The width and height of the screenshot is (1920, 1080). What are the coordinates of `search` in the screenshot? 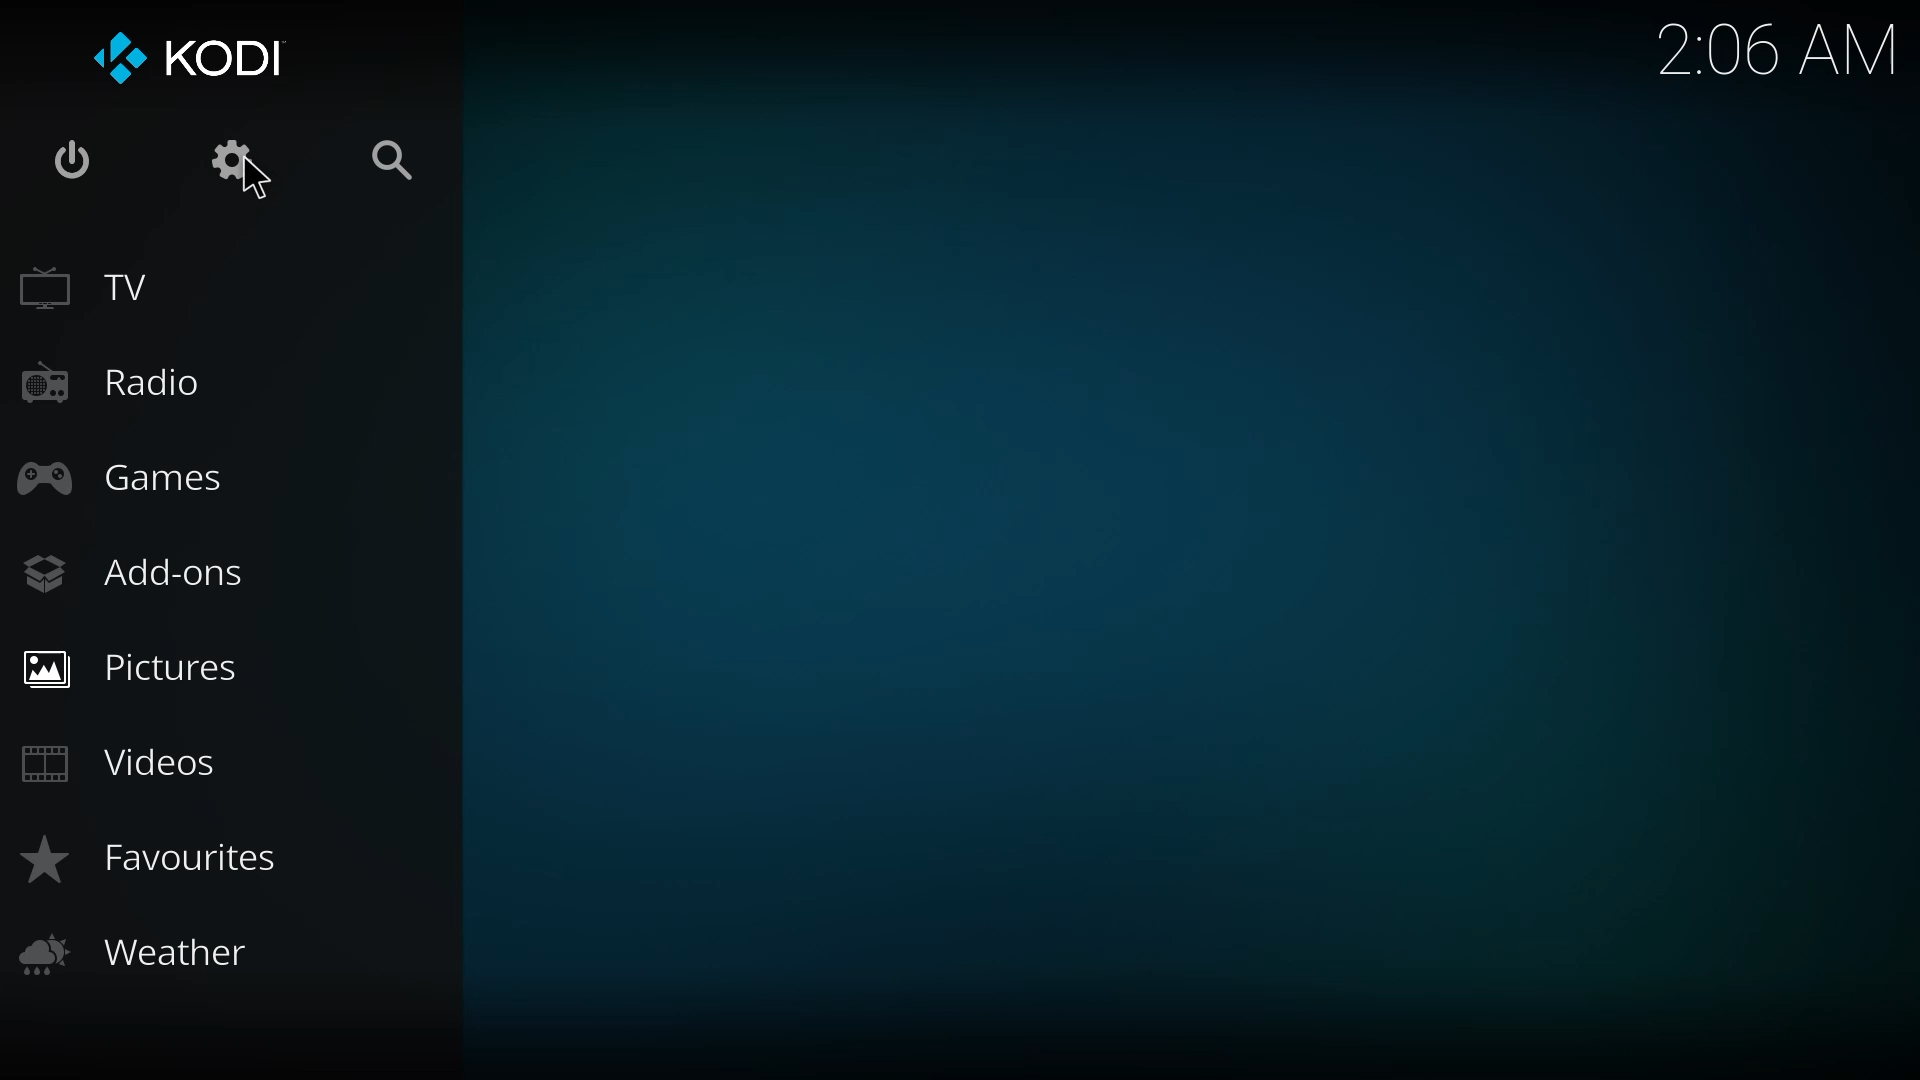 It's located at (398, 157).